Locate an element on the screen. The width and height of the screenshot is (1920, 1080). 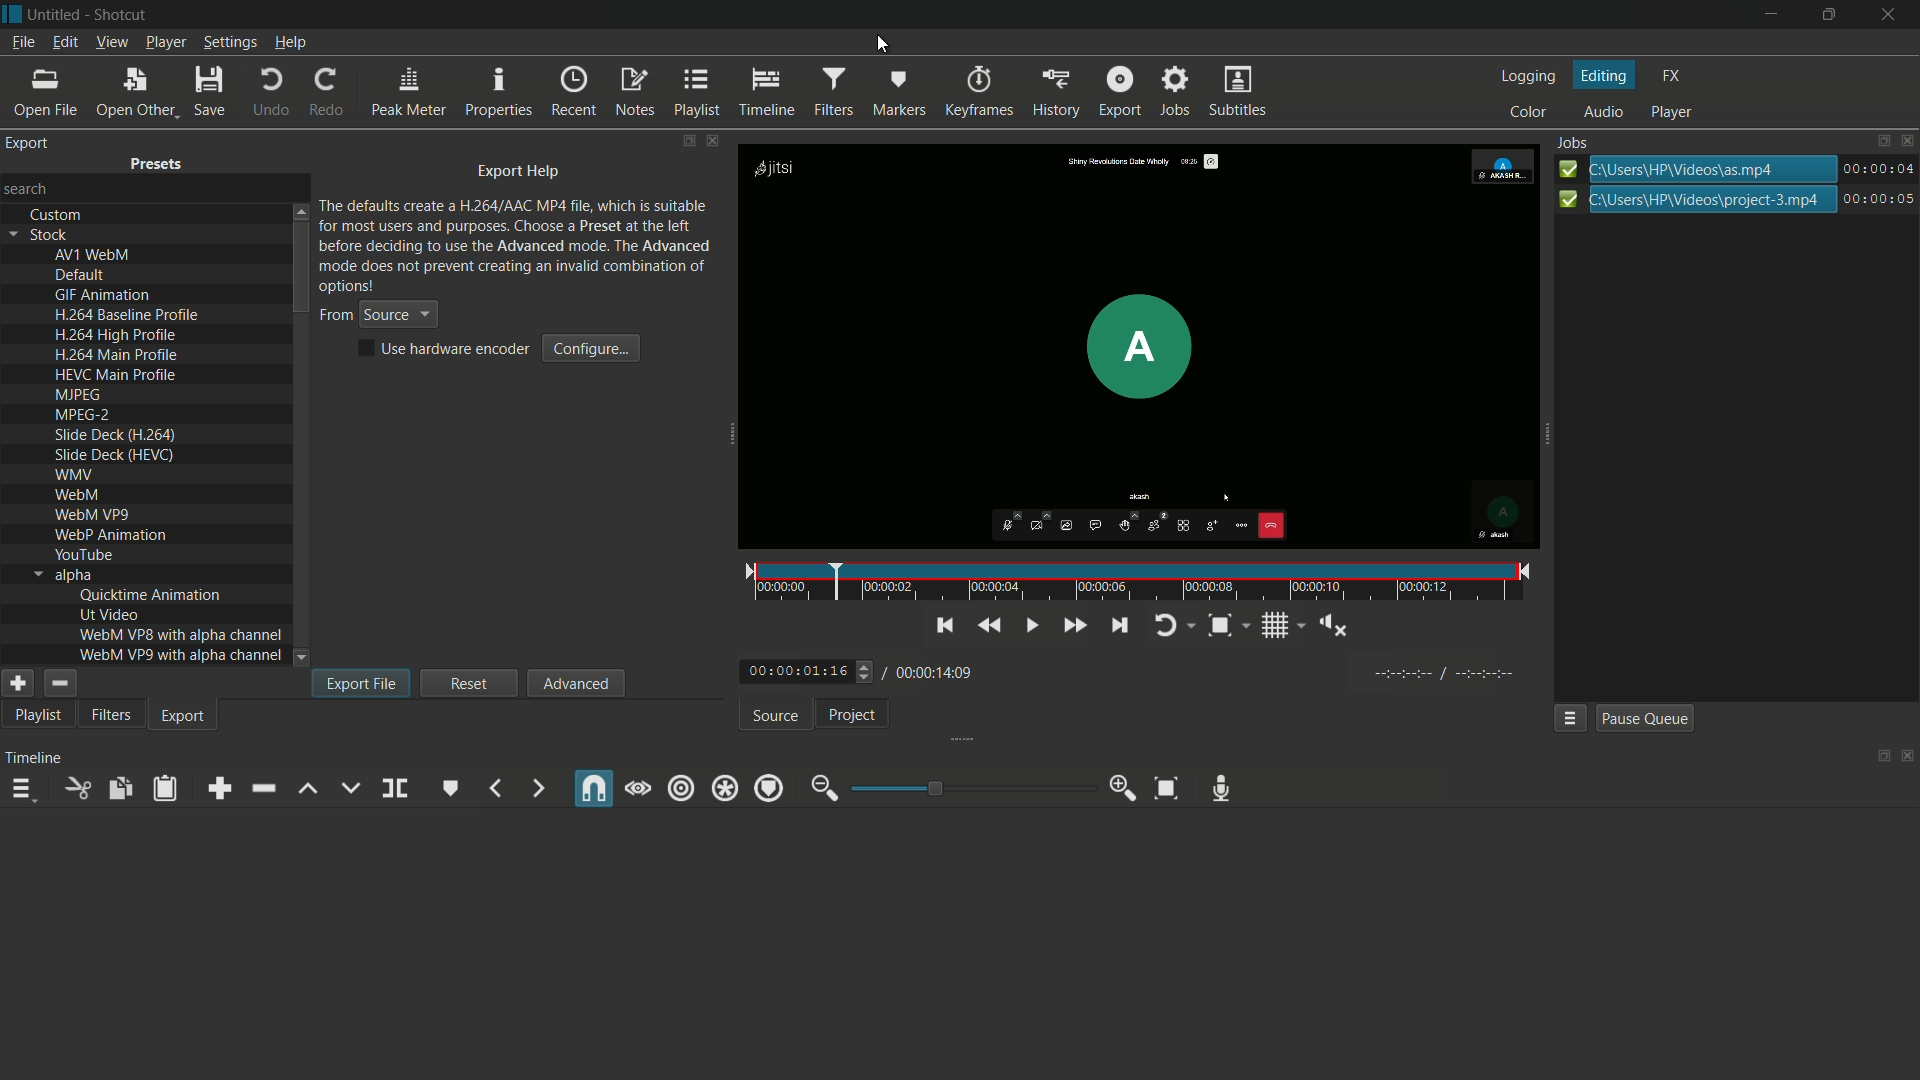
play quickly forward is located at coordinates (1072, 623).